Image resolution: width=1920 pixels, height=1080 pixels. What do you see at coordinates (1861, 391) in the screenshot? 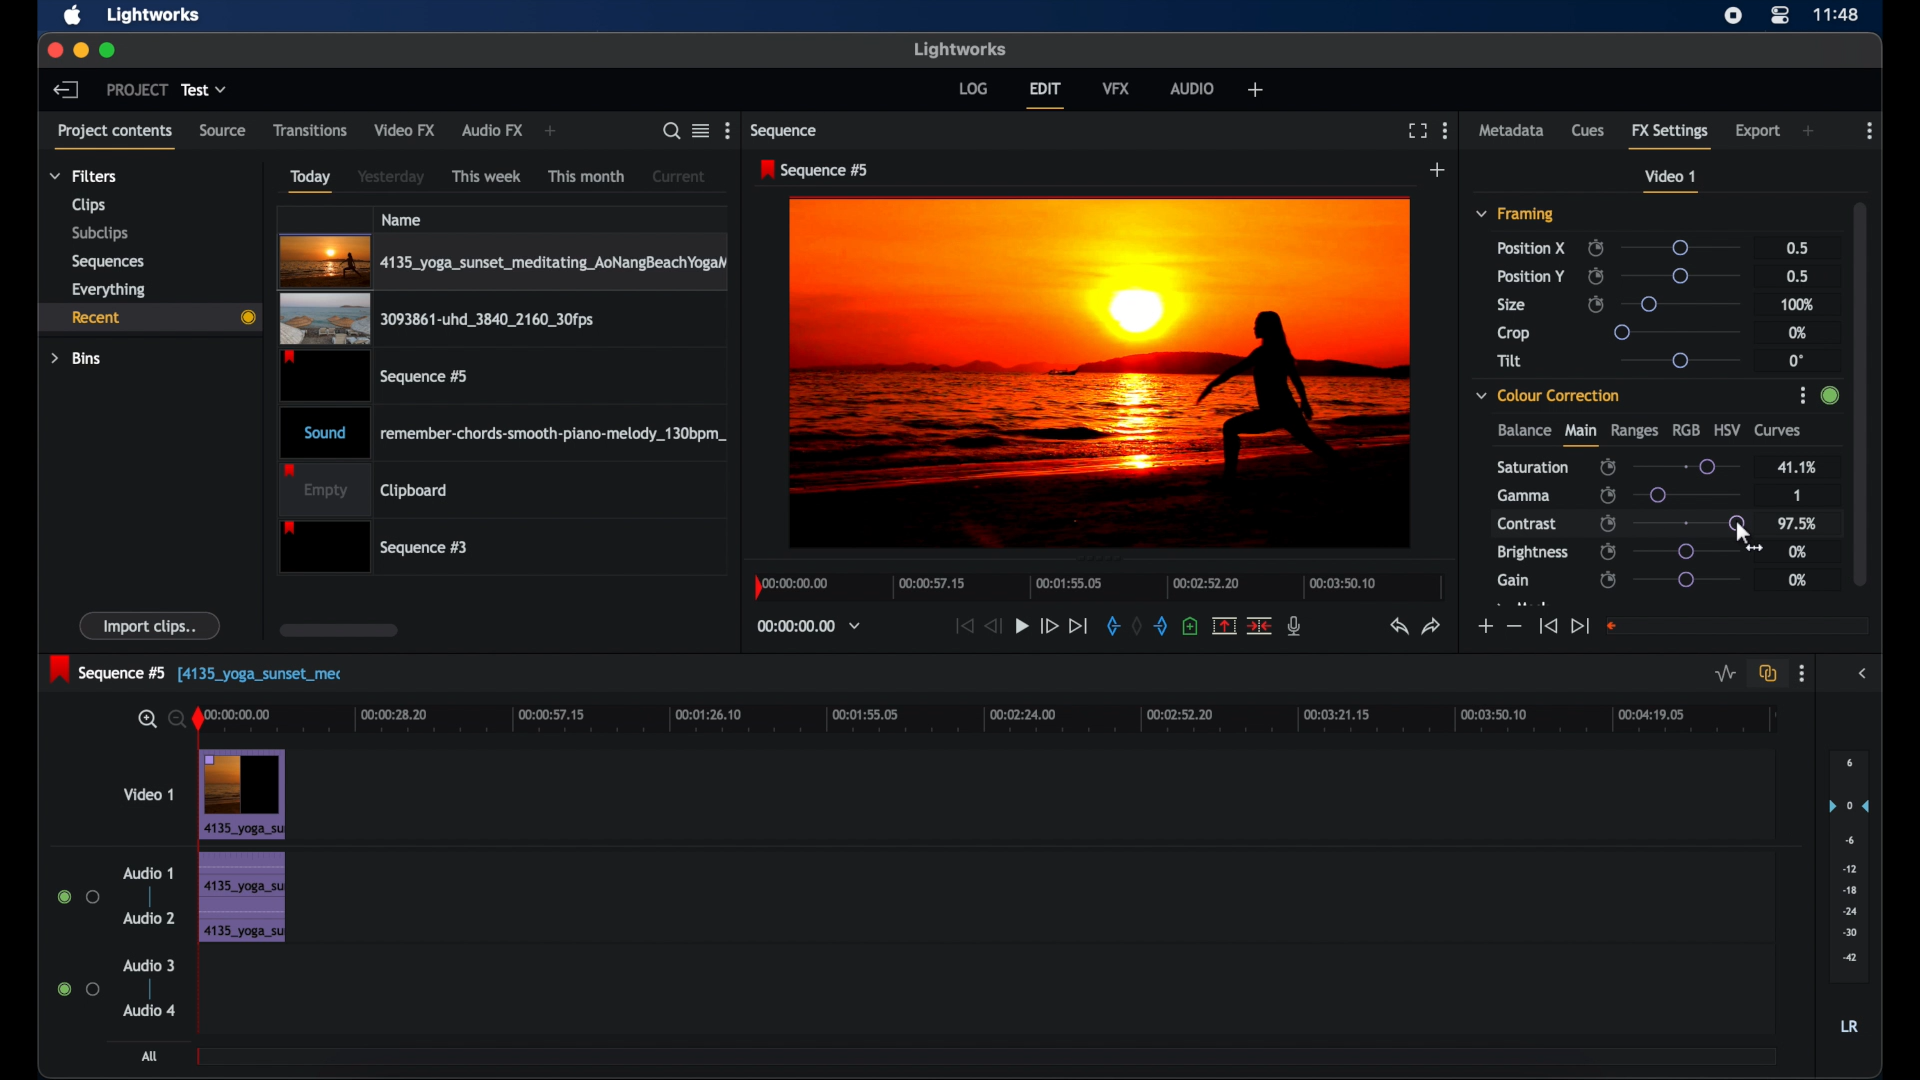
I see `scroll box` at bounding box center [1861, 391].